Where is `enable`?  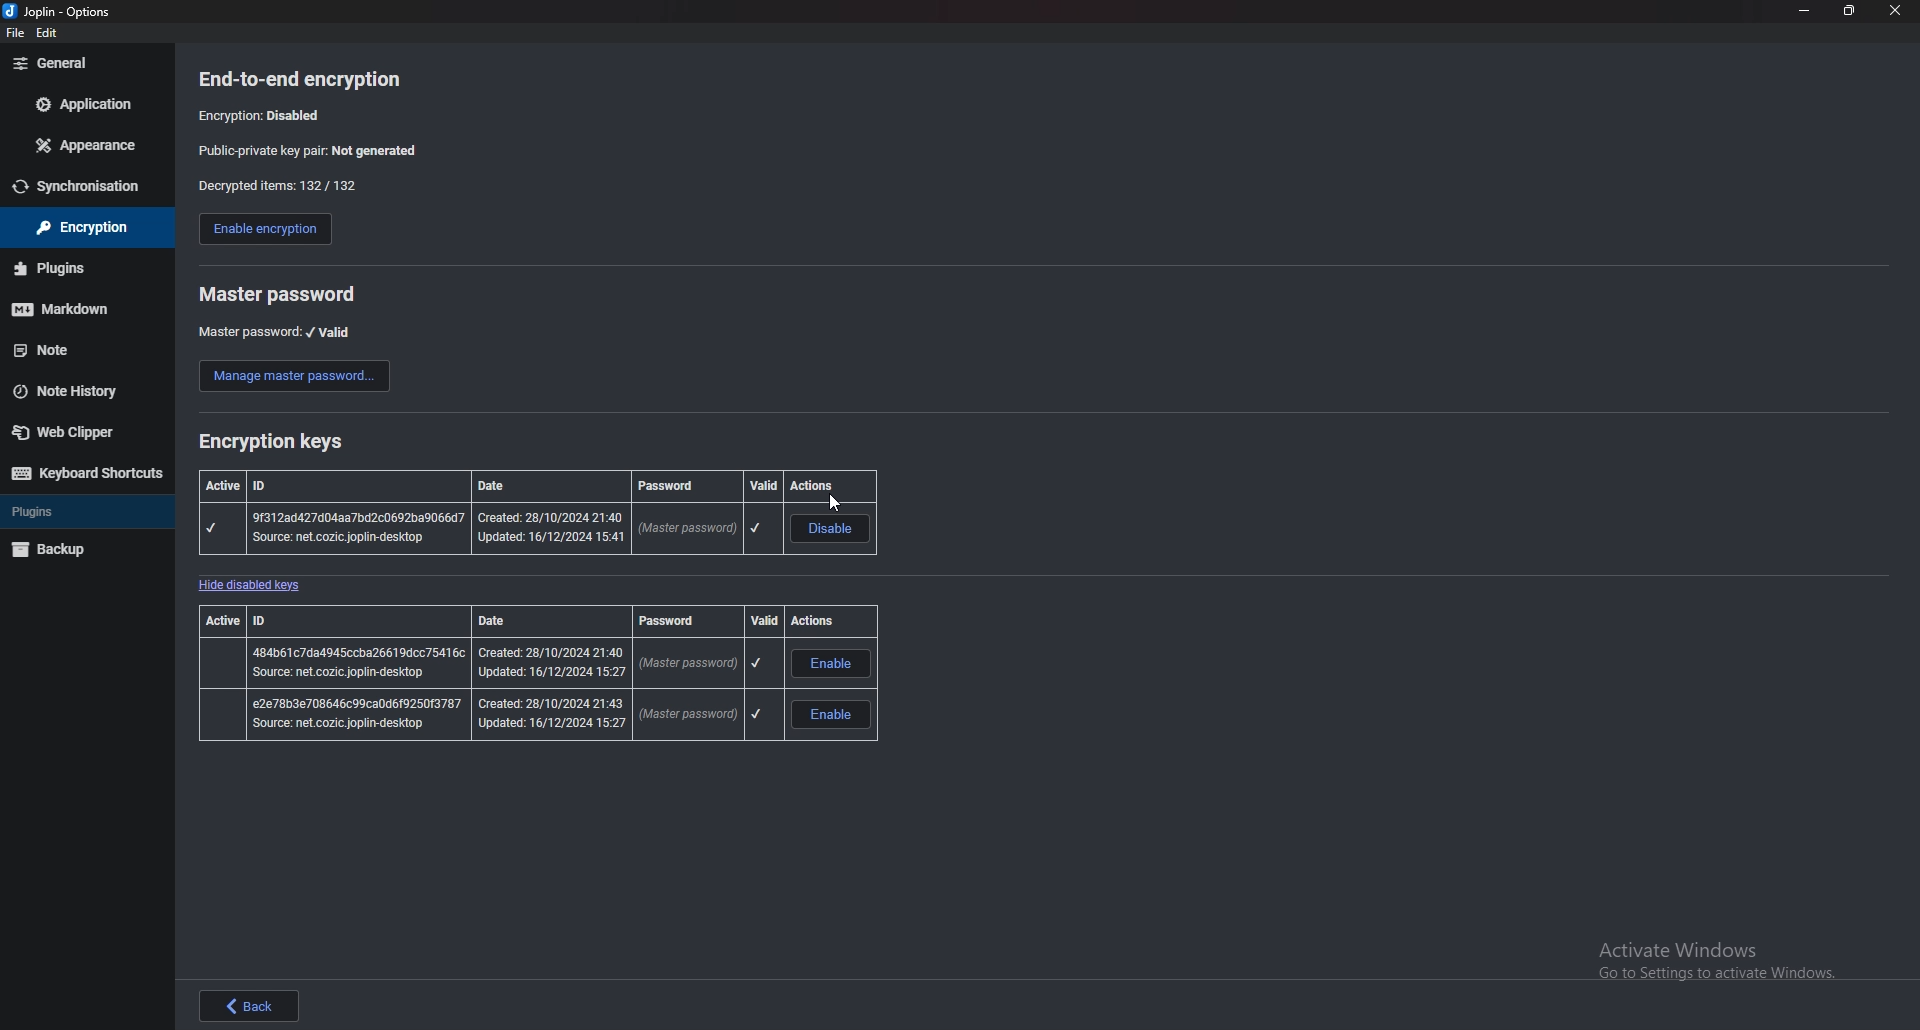 enable is located at coordinates (830, 661).